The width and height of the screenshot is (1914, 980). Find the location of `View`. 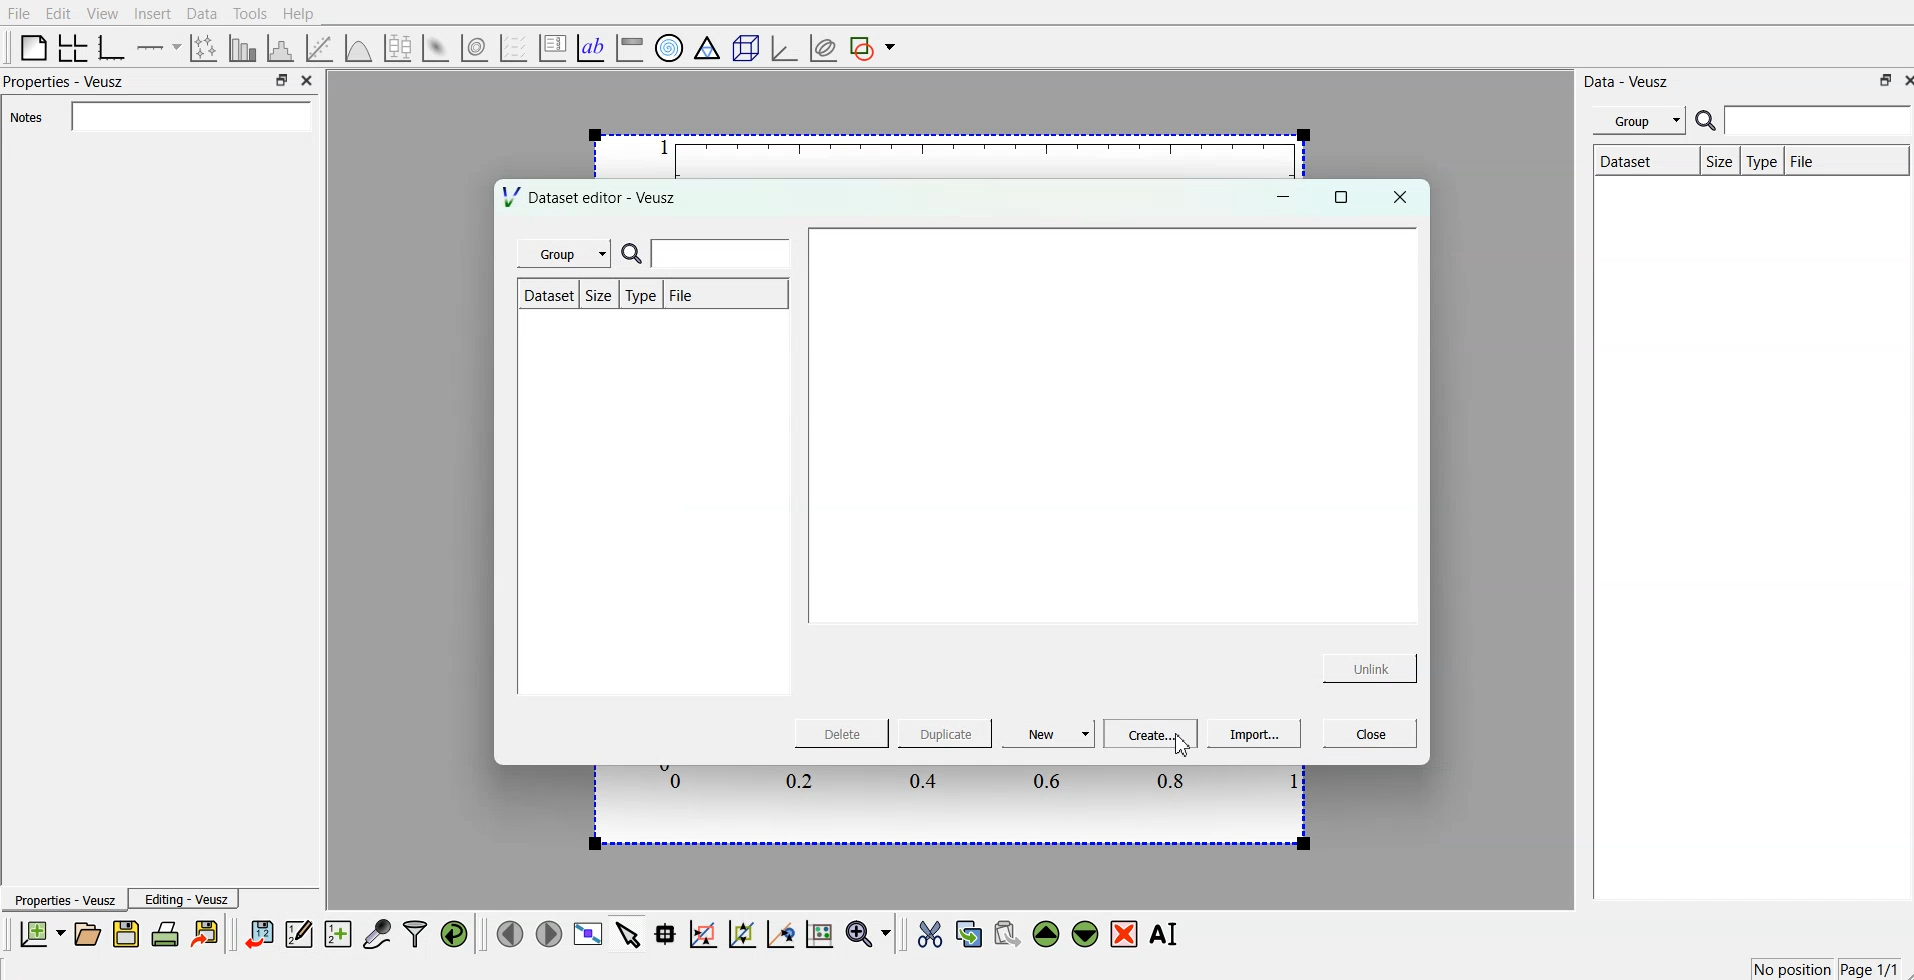

View is located at coordinates (103, 13).